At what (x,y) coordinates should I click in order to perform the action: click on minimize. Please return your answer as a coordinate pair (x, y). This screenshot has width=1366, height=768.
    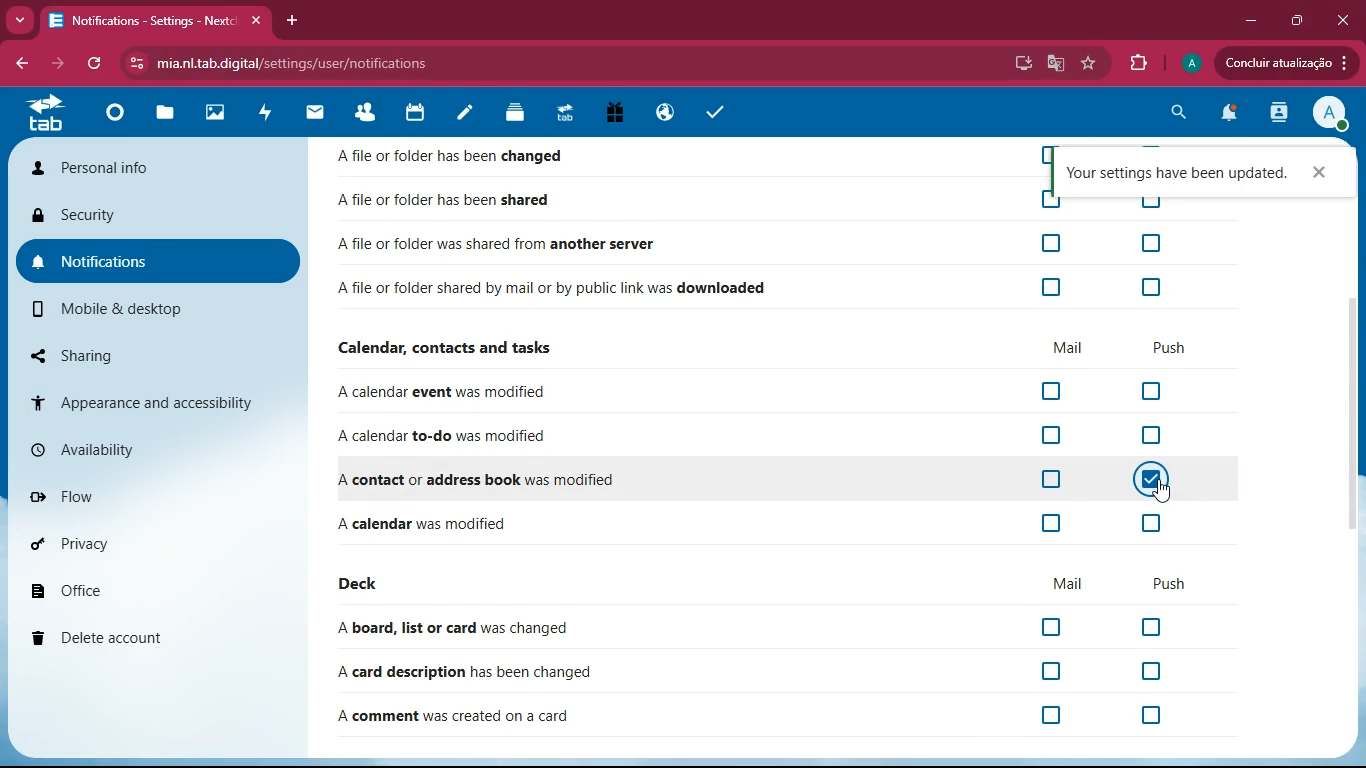
    Looking at the image, I should click on (1246, 21).